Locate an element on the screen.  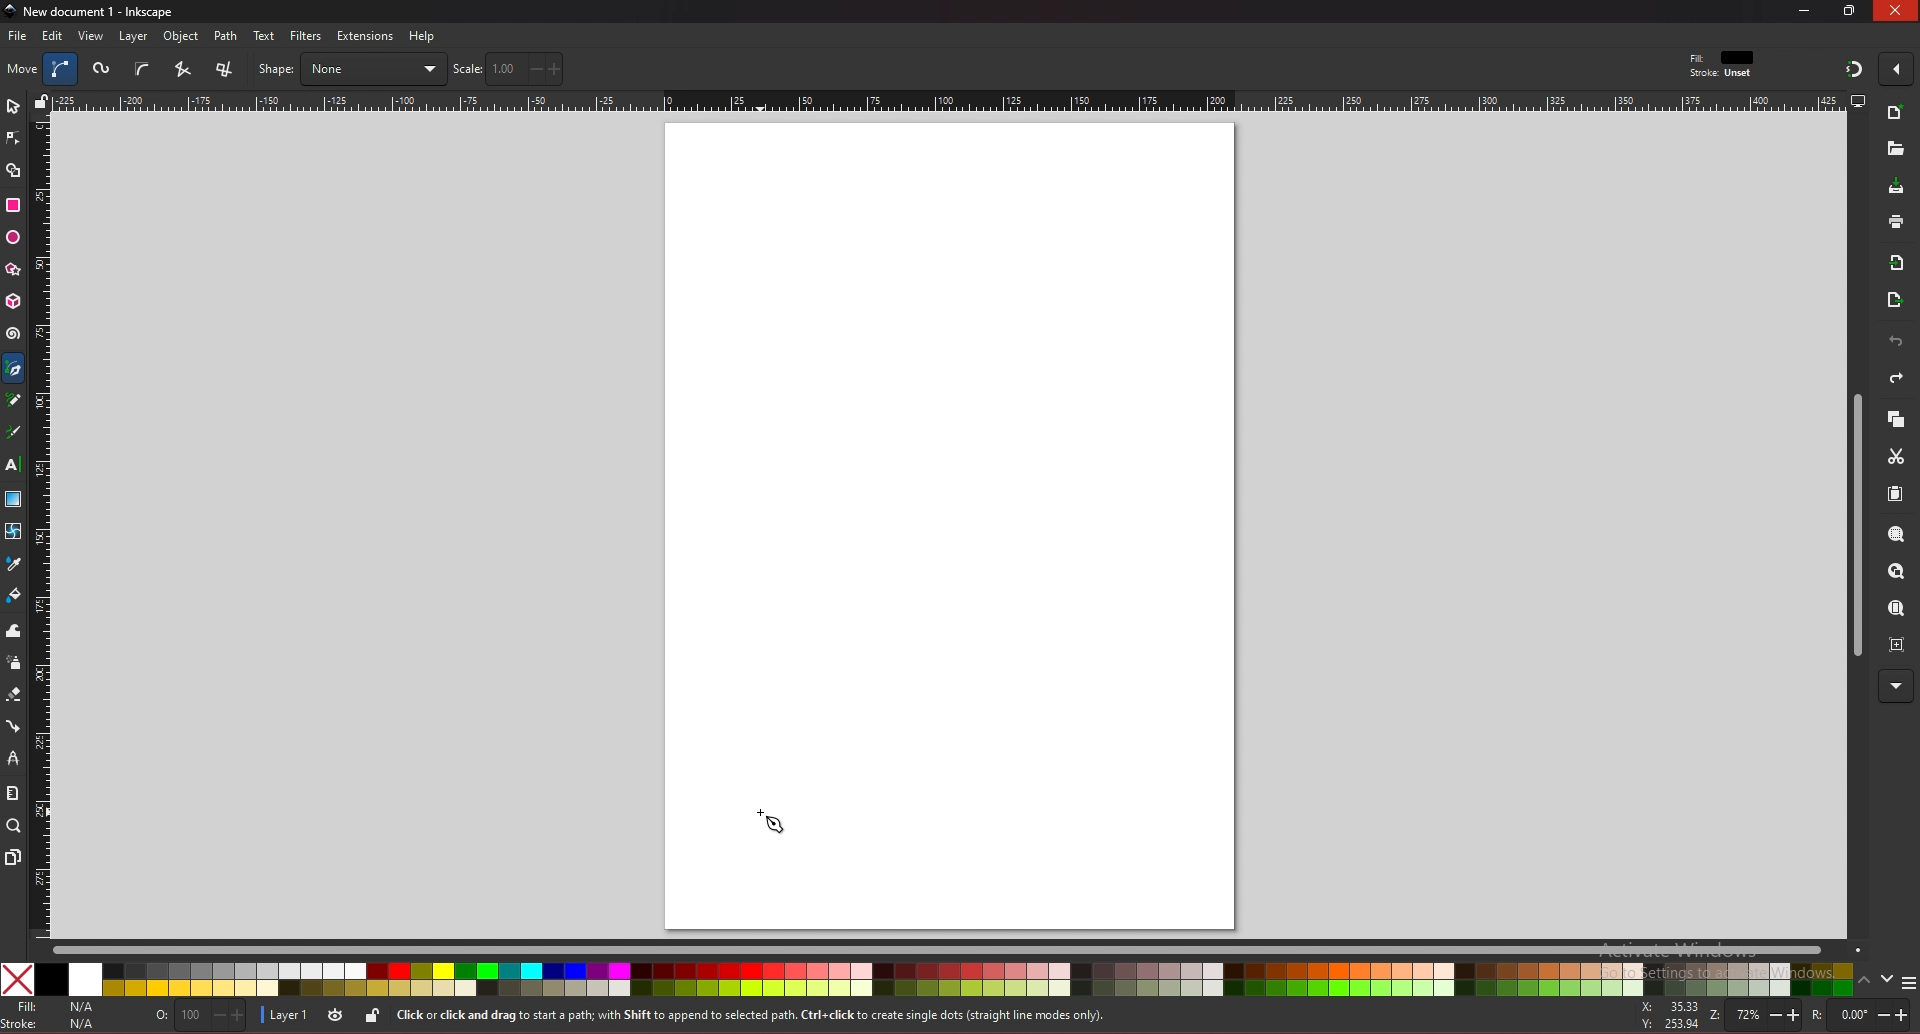
print is located at coordinates (1896, 221).